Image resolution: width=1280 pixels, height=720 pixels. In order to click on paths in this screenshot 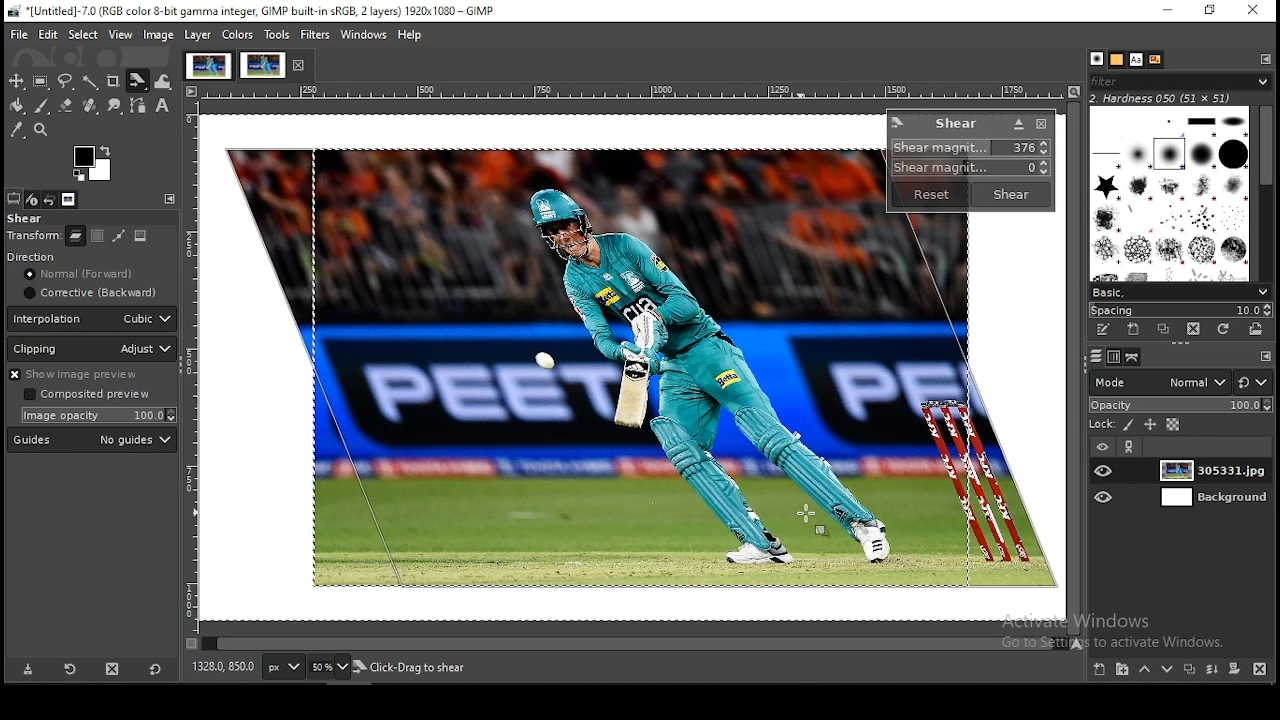, I will do `click(1095, 356)`.